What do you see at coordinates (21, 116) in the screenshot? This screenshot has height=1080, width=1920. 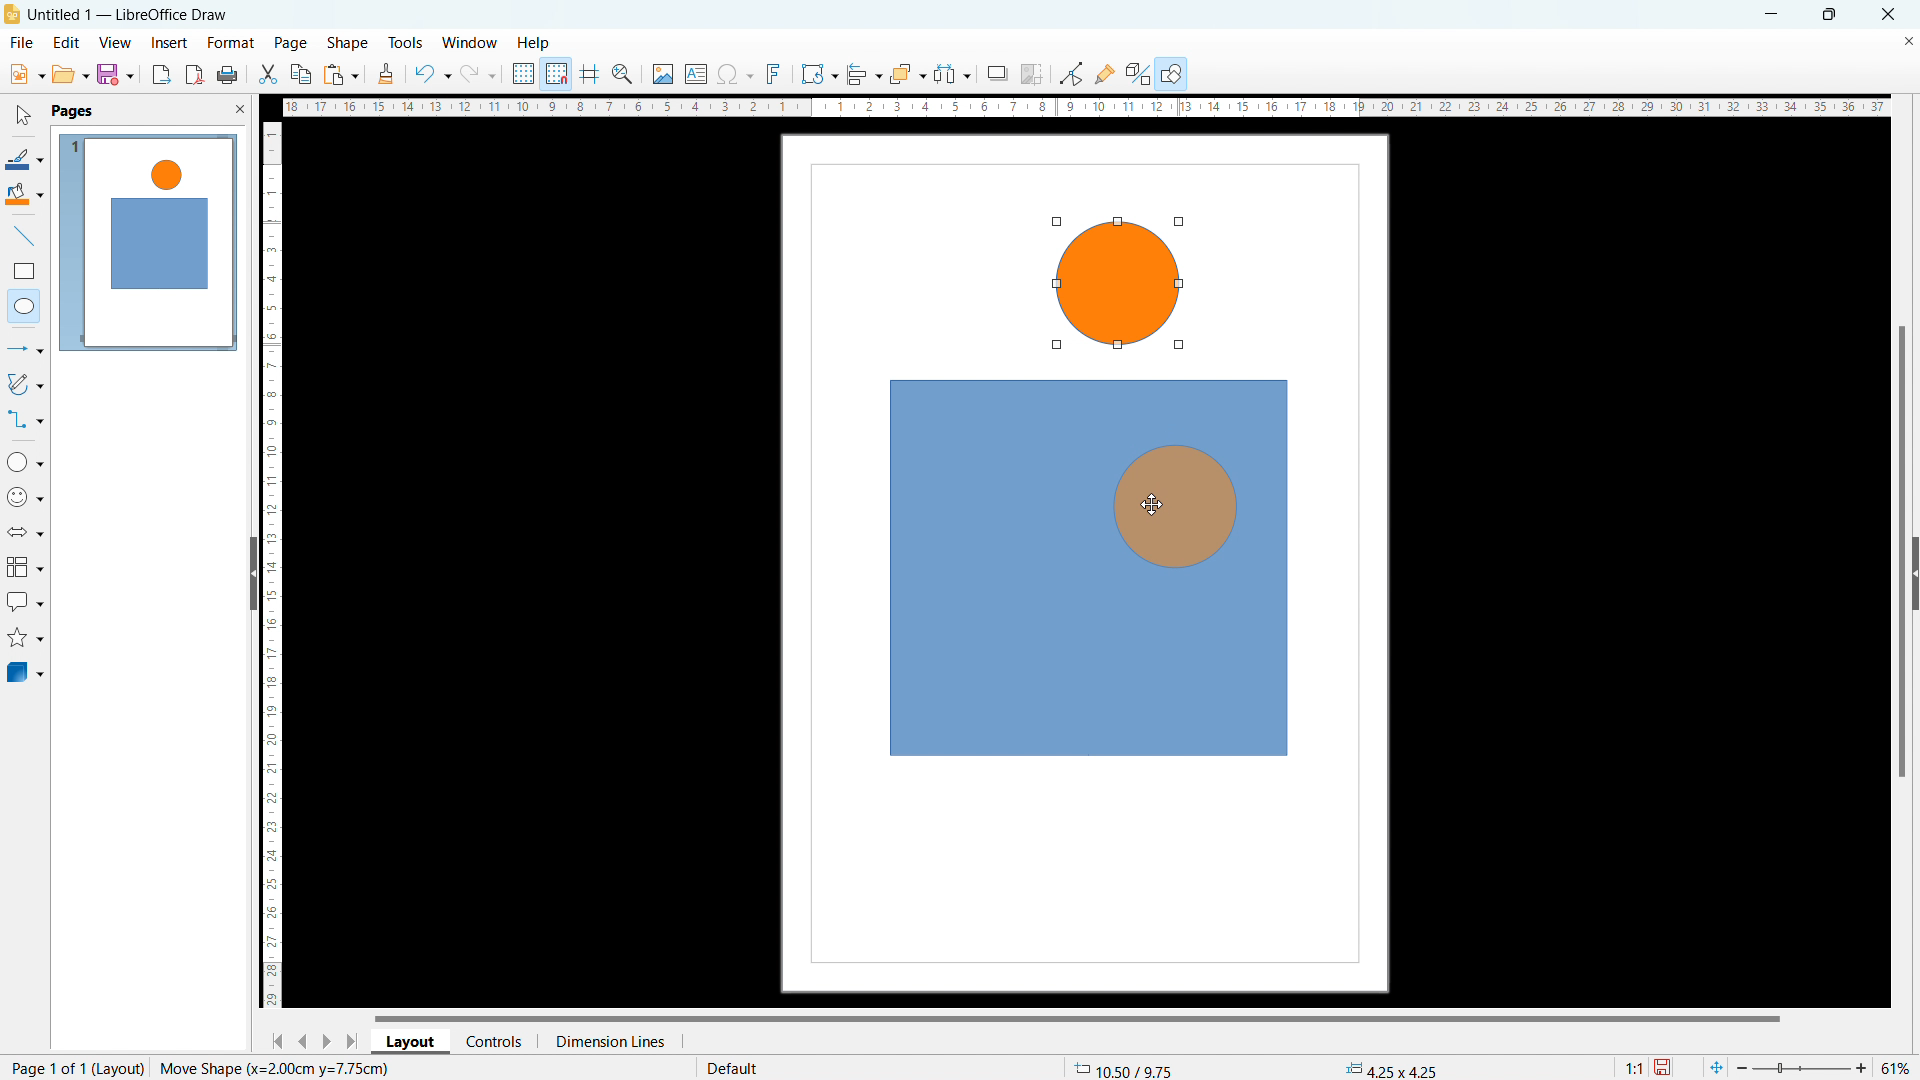 I see `select` at bounding box center [21, 116].